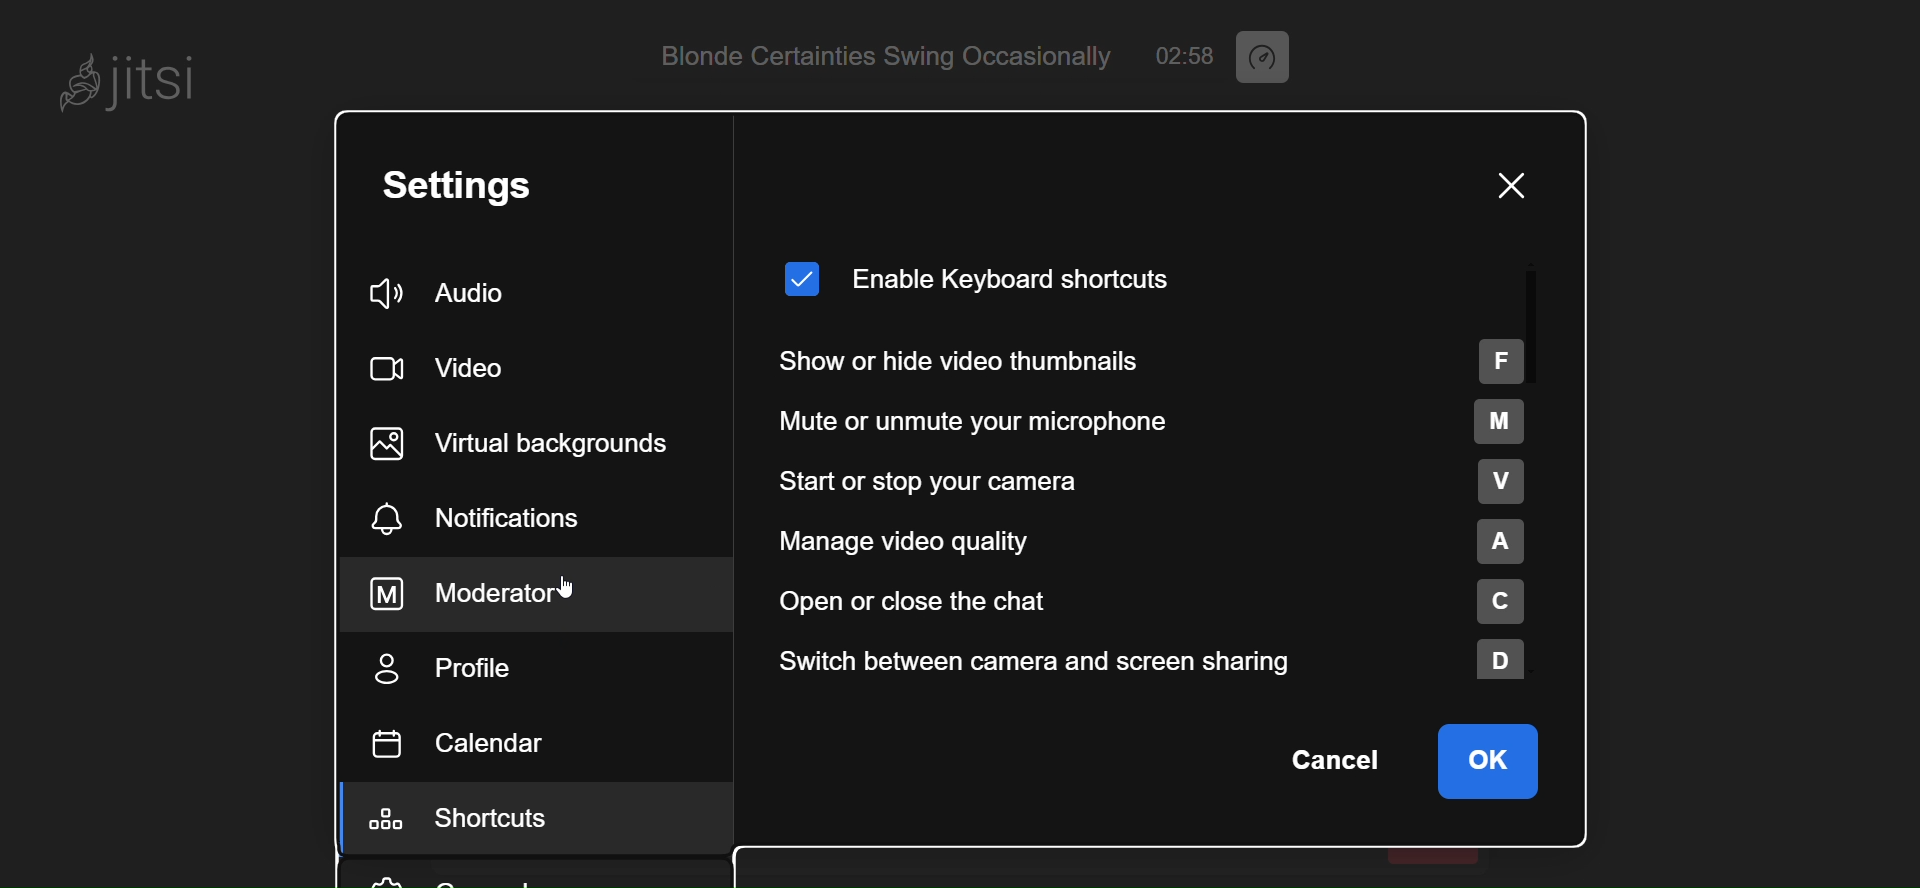  I want to click on audio, so click(448, 295).